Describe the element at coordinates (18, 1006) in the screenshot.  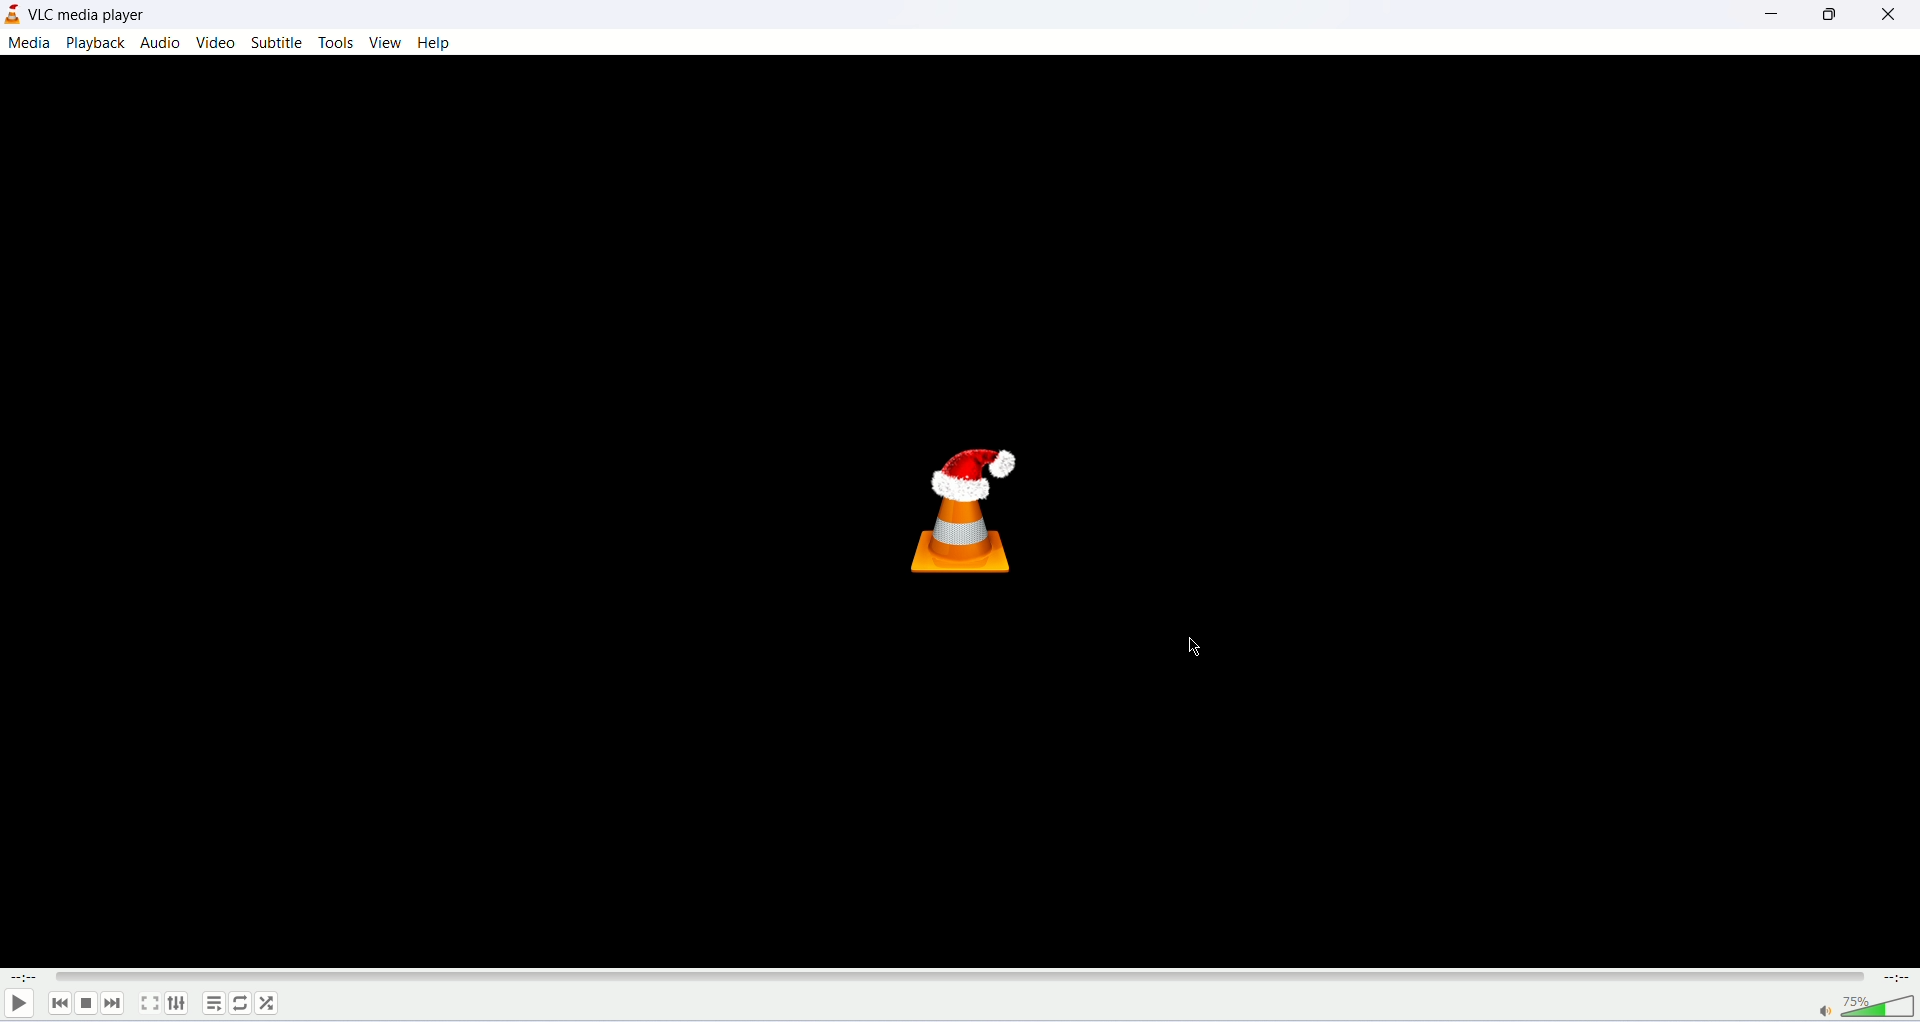
I see `play` at that location.